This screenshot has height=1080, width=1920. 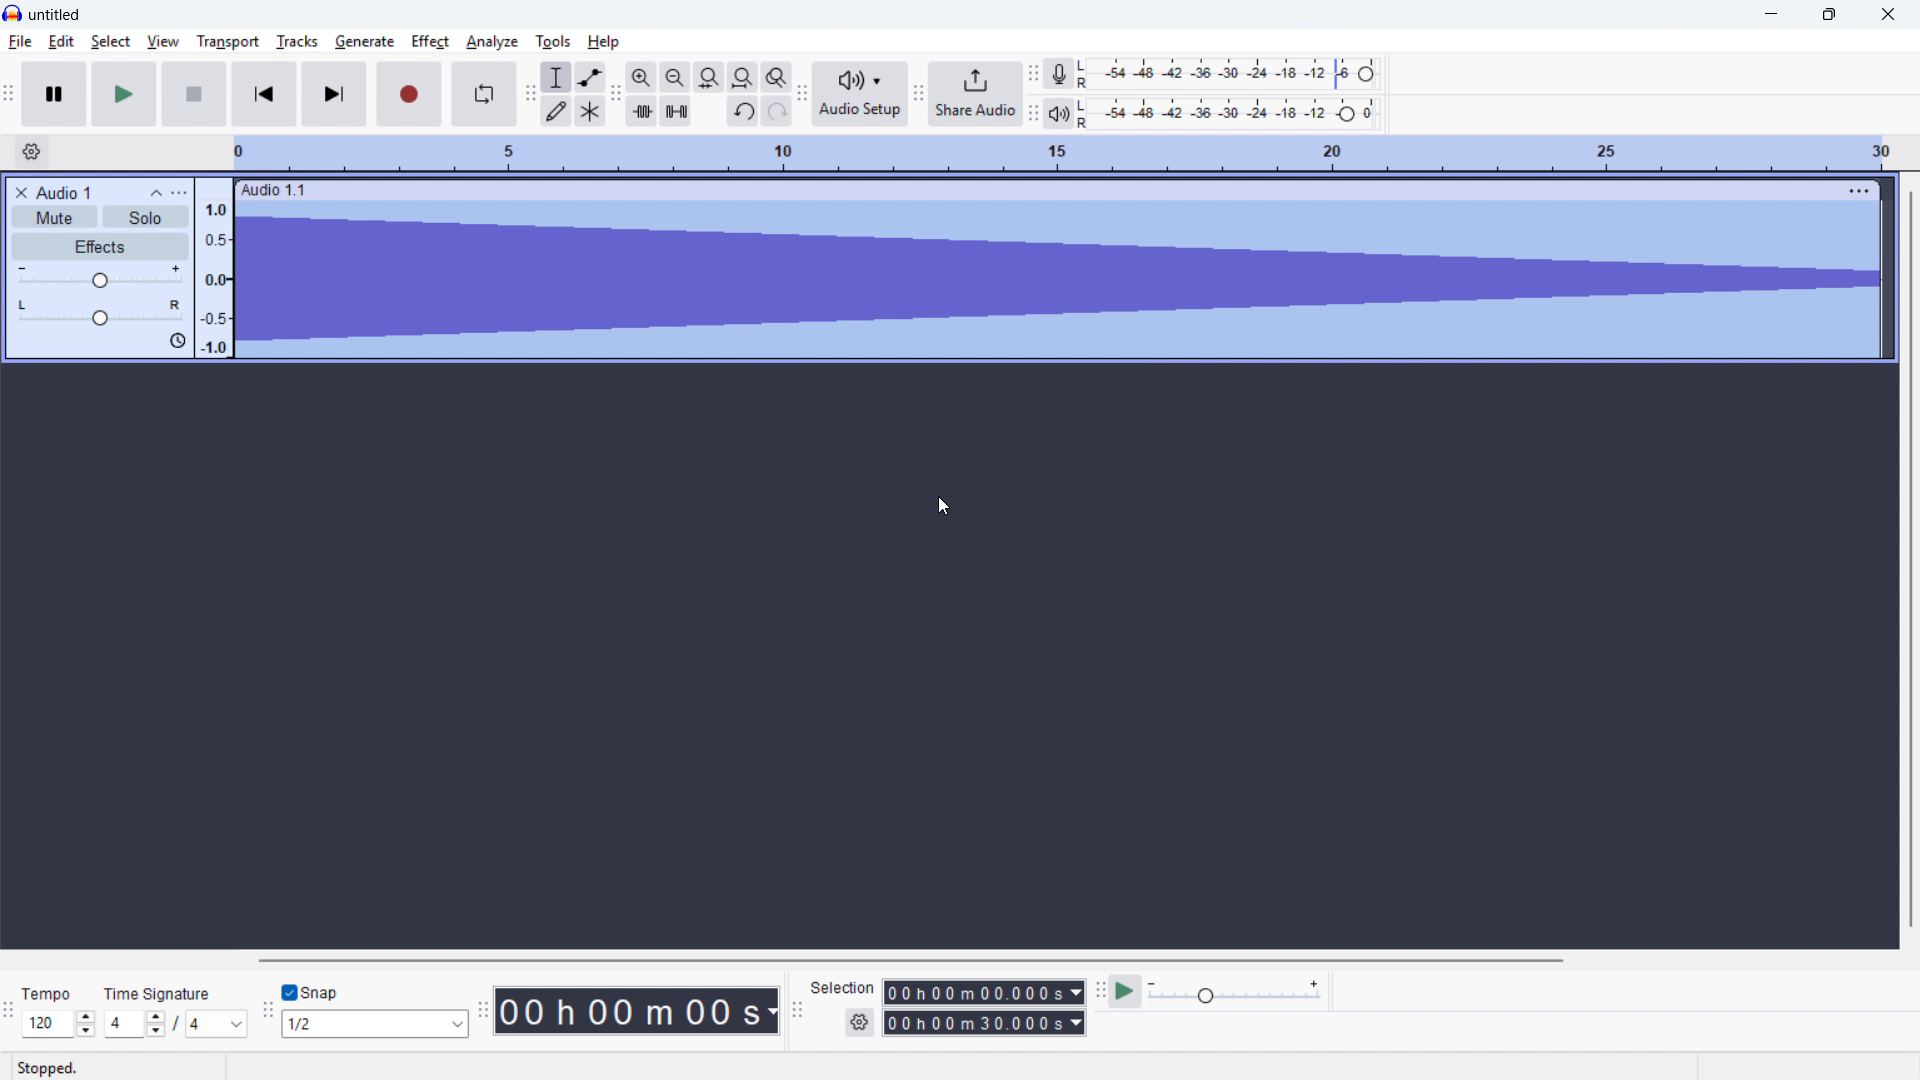 I want to click on Multi - tool, so click(x=591, y=111).